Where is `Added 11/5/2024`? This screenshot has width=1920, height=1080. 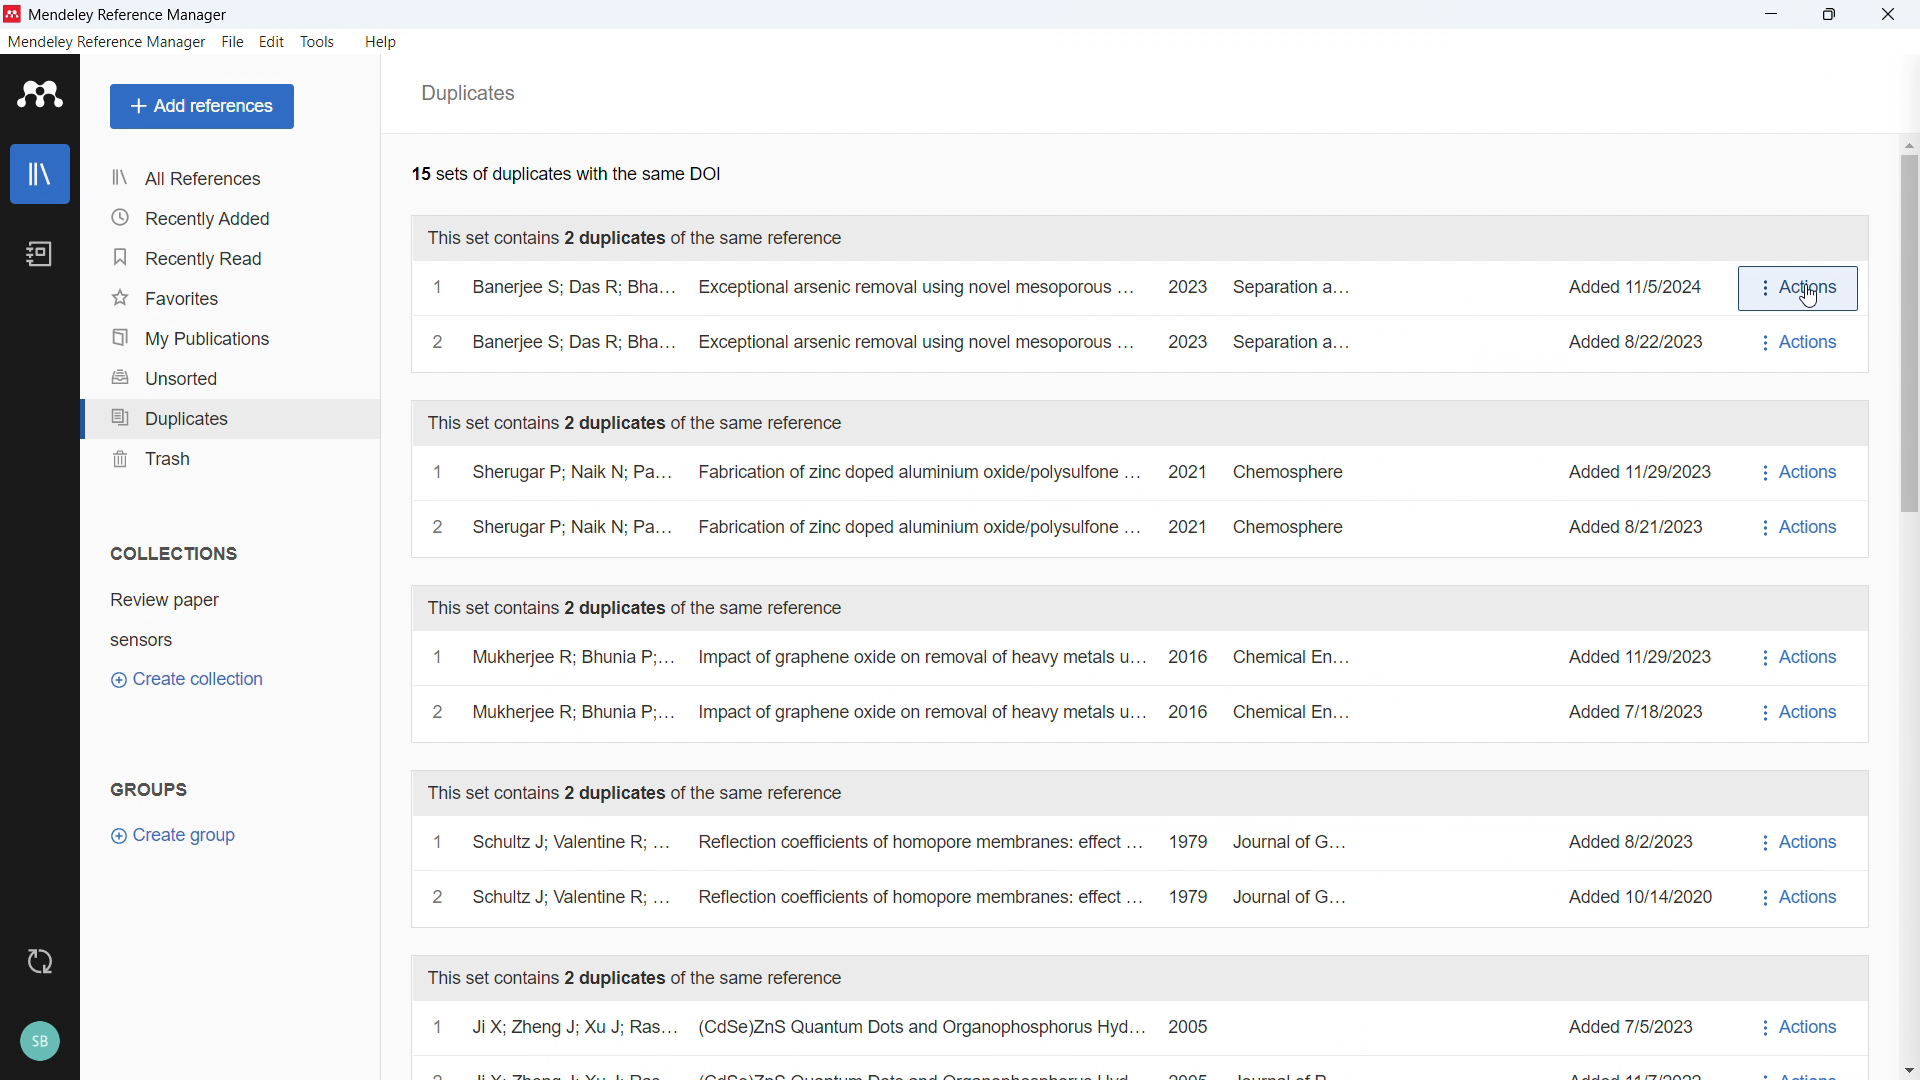
Added 11/5/2024 is located at coordinates (1616, 286).